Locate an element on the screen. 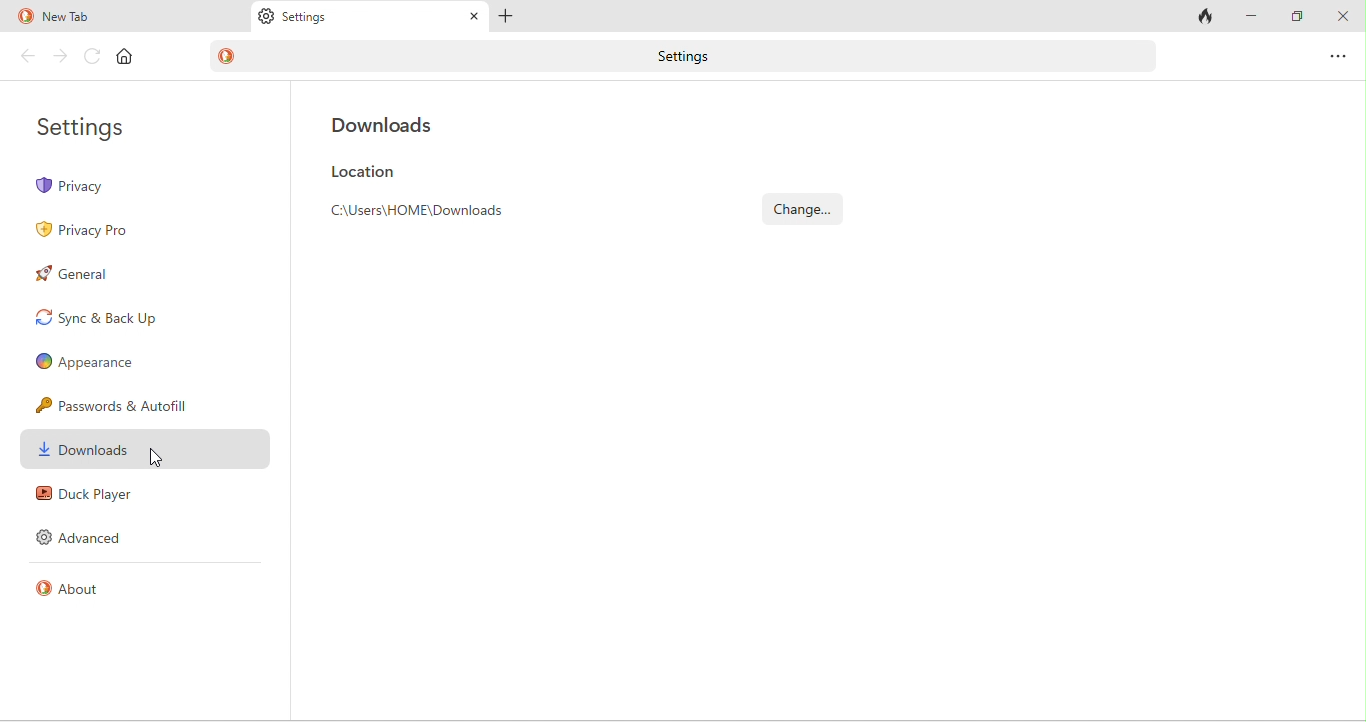 This screenshot has width=1366, height=722. appearence is located at coordinates (115, 362).